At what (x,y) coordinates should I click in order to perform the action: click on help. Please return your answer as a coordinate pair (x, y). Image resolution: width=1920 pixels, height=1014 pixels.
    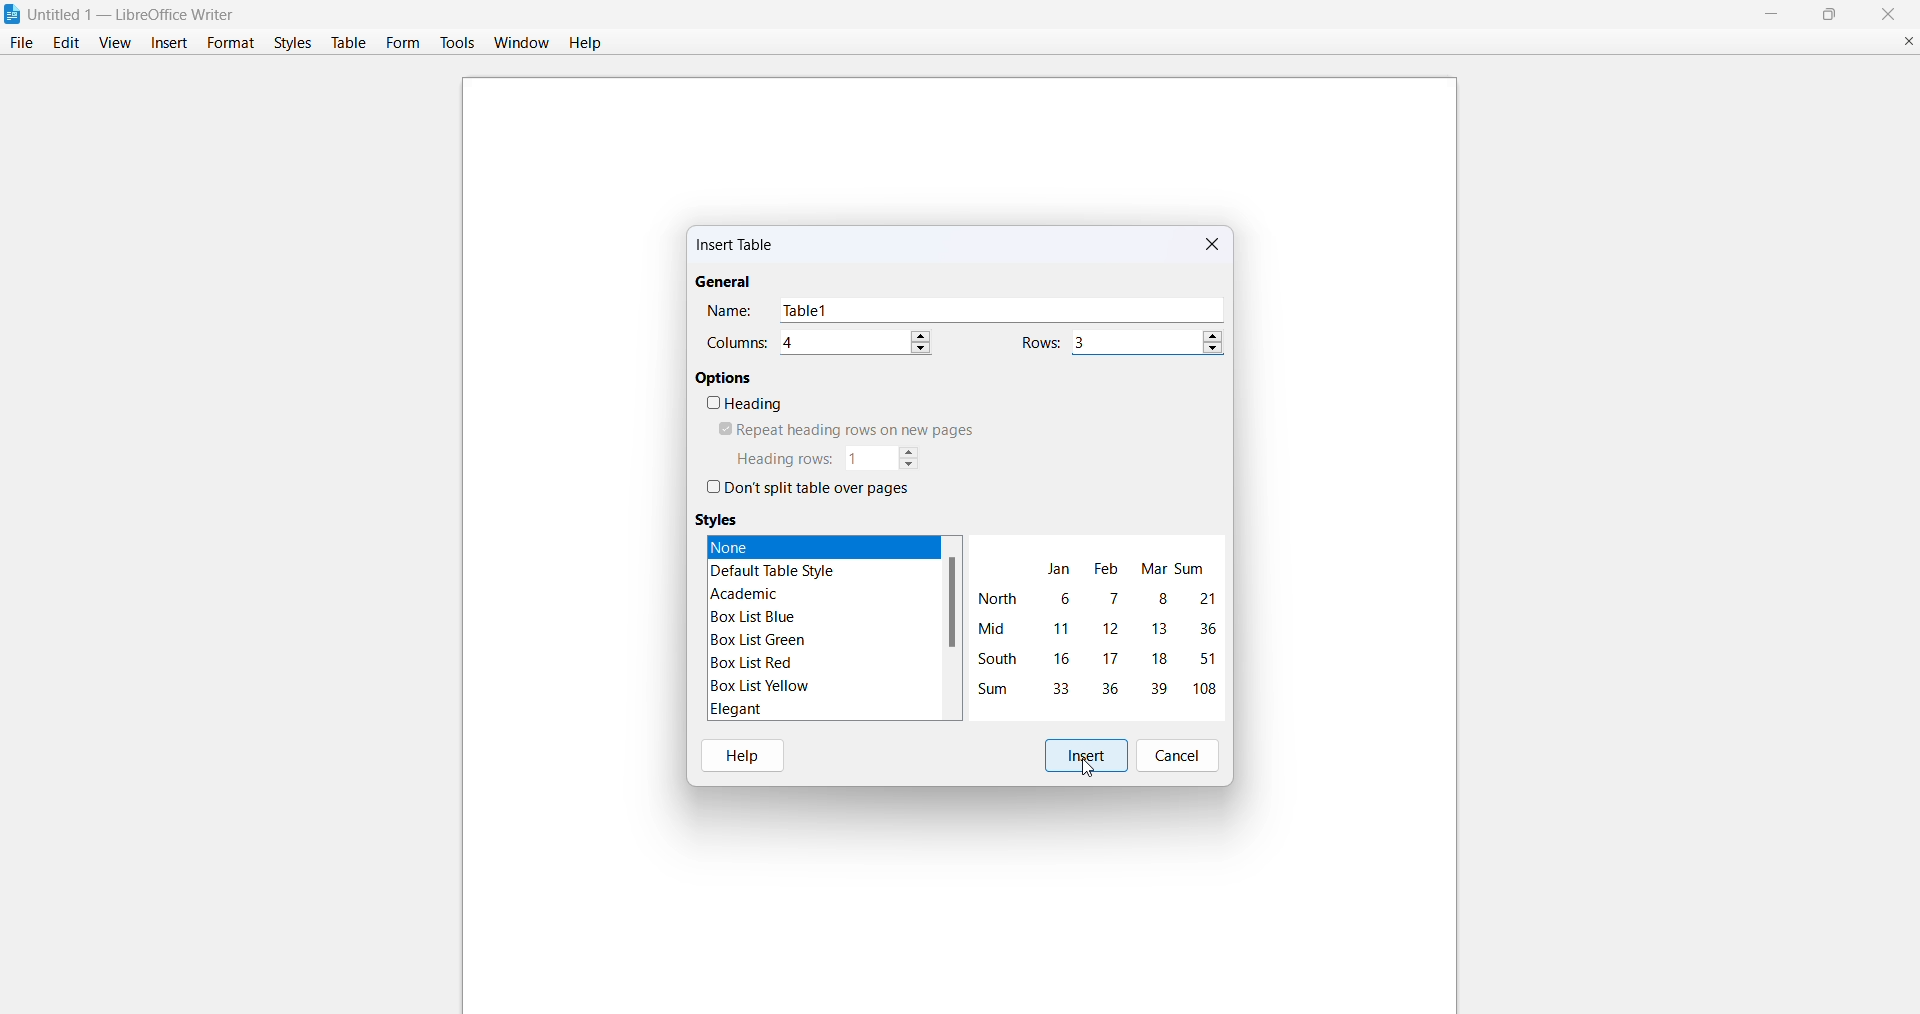
    Looking at the image, I should click on (745, 753).